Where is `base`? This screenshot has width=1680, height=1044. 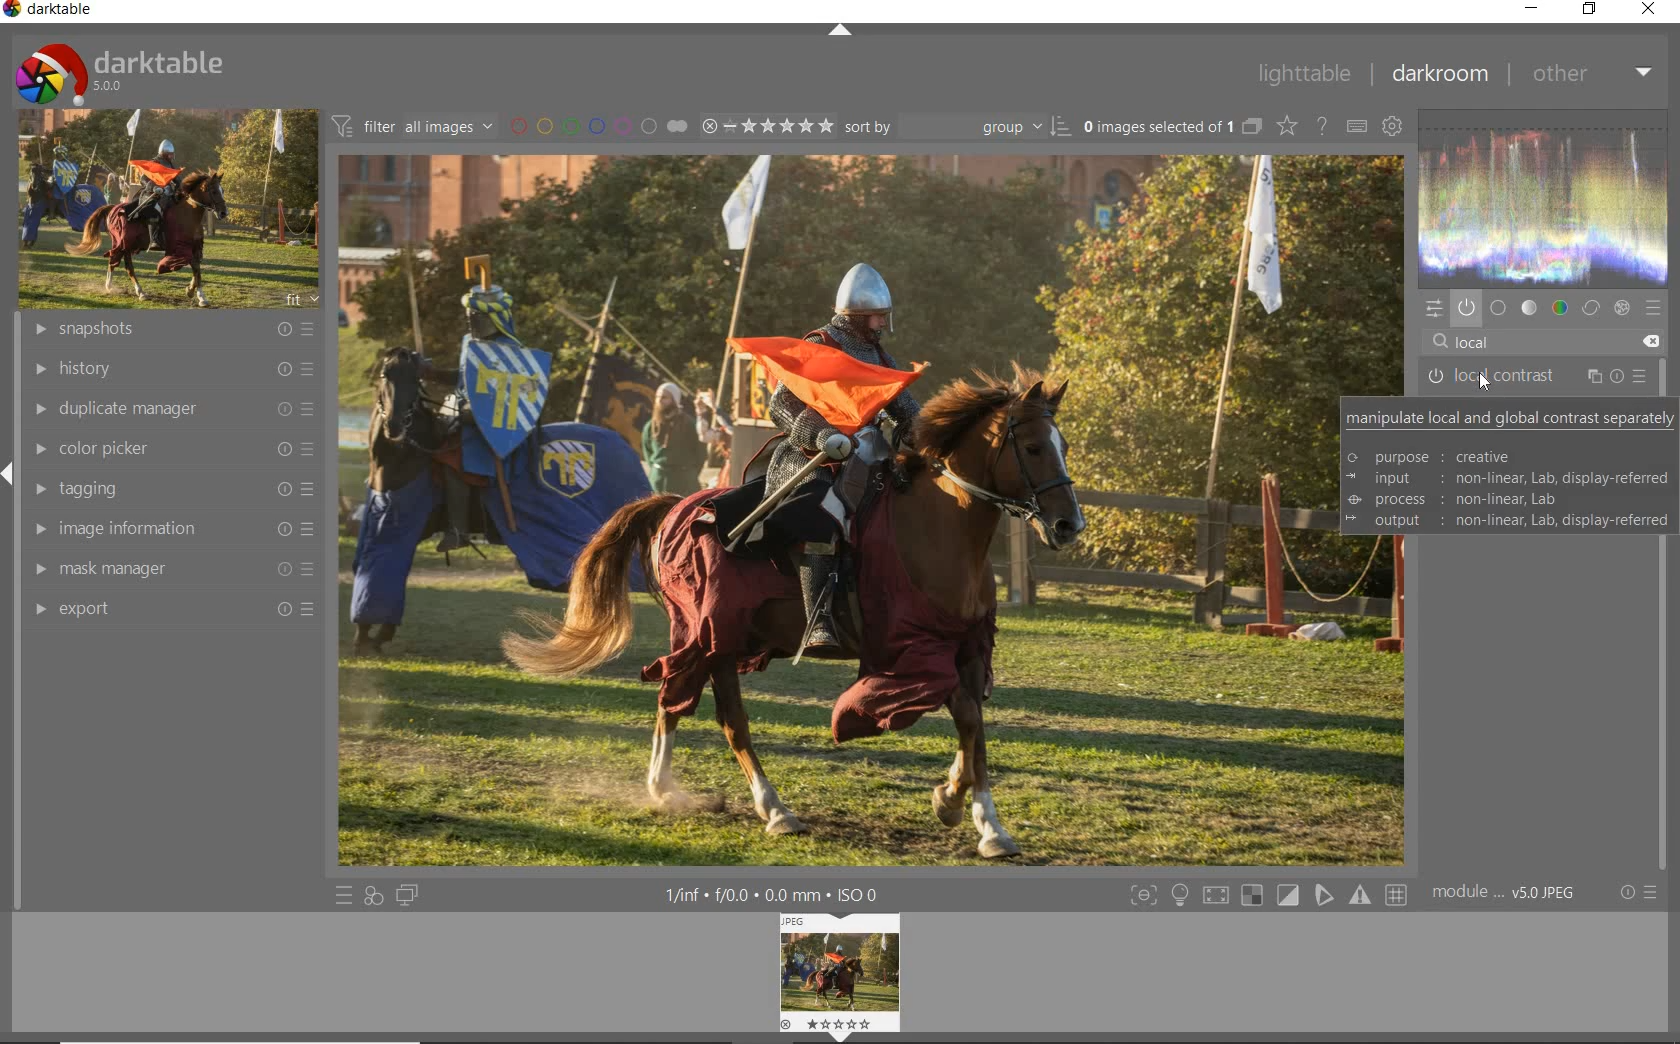
base is located at coordinates (1499, 307).